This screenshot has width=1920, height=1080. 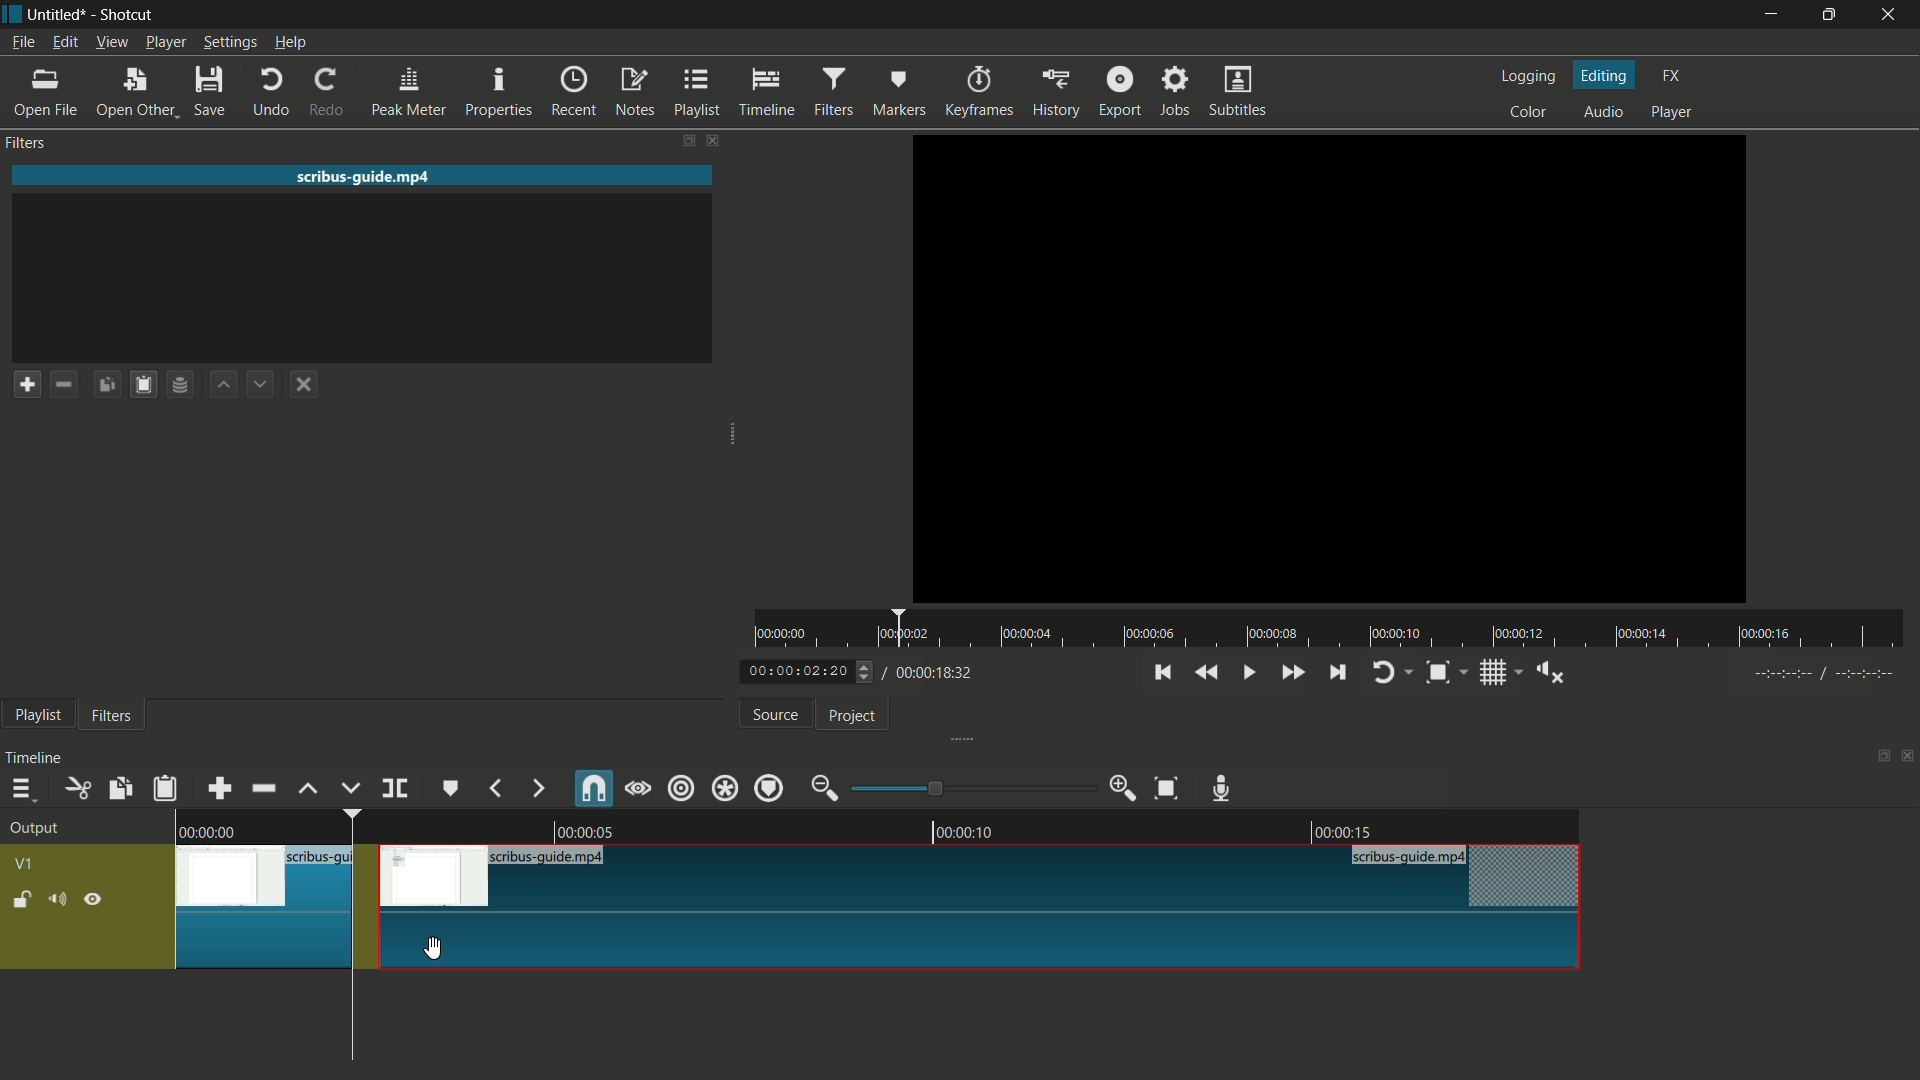 I want to click on lift, so click(x=308, y=788).